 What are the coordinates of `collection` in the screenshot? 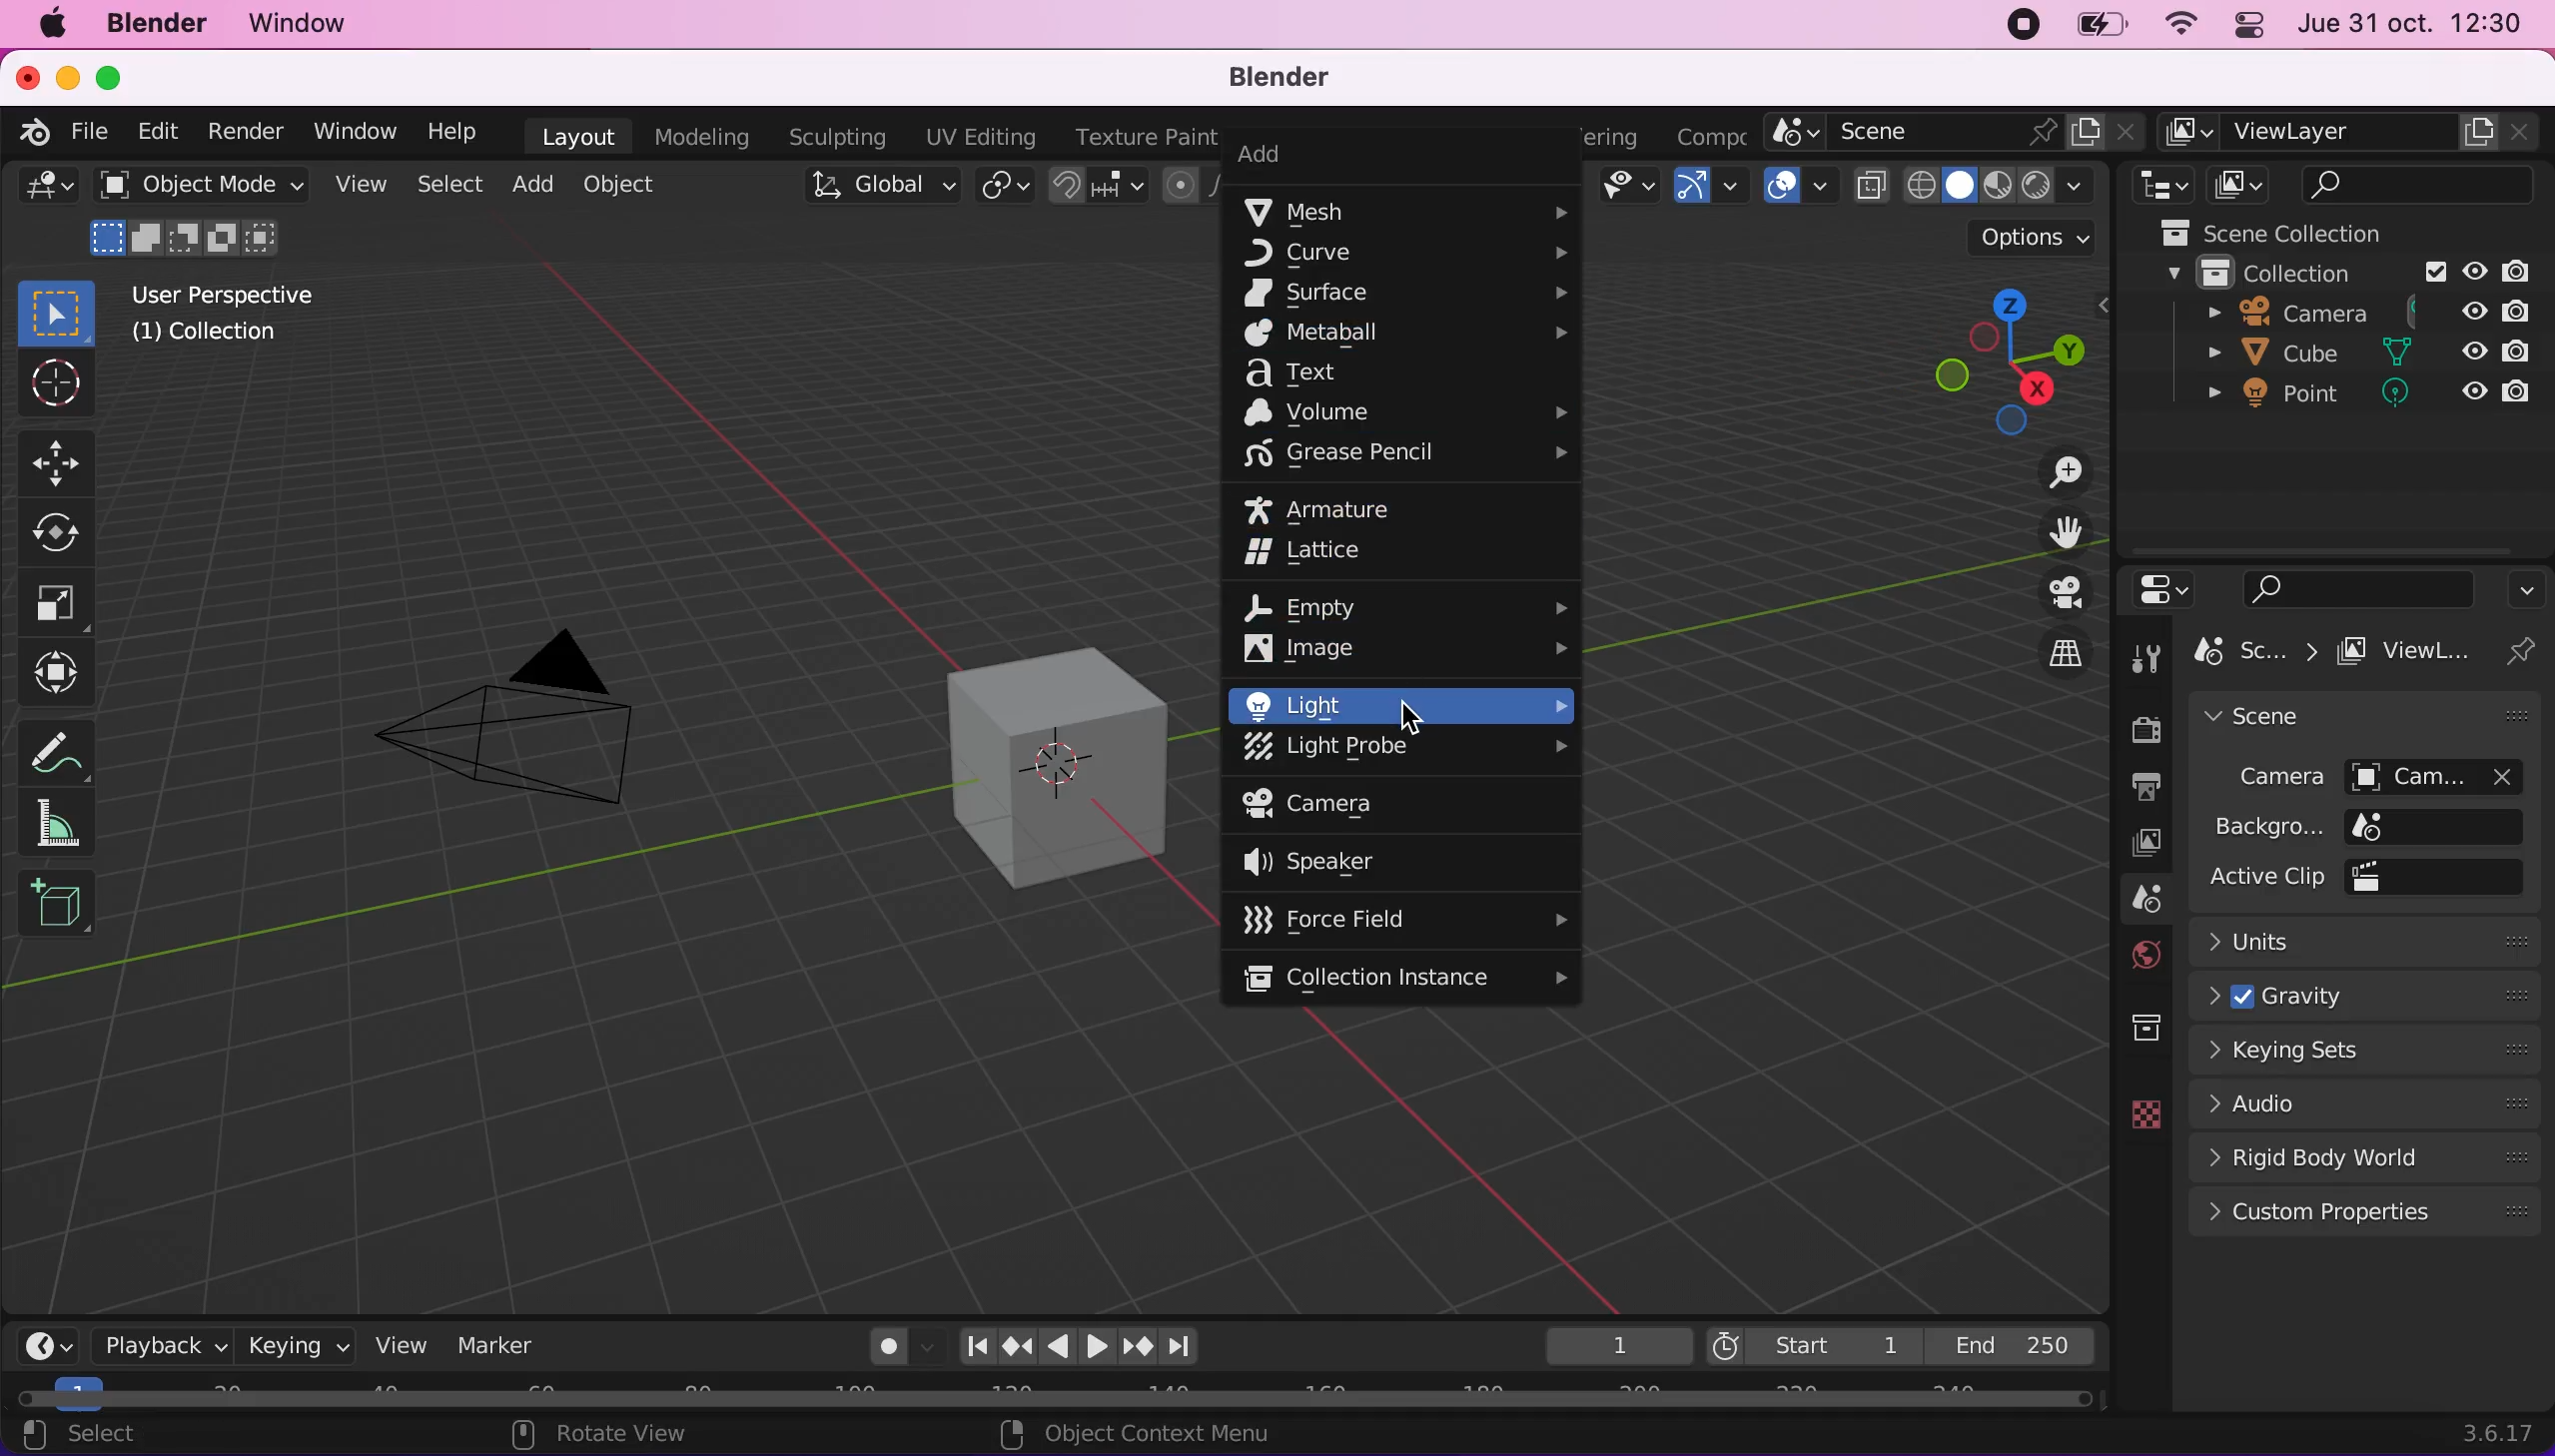 It's located at (2258, 270).